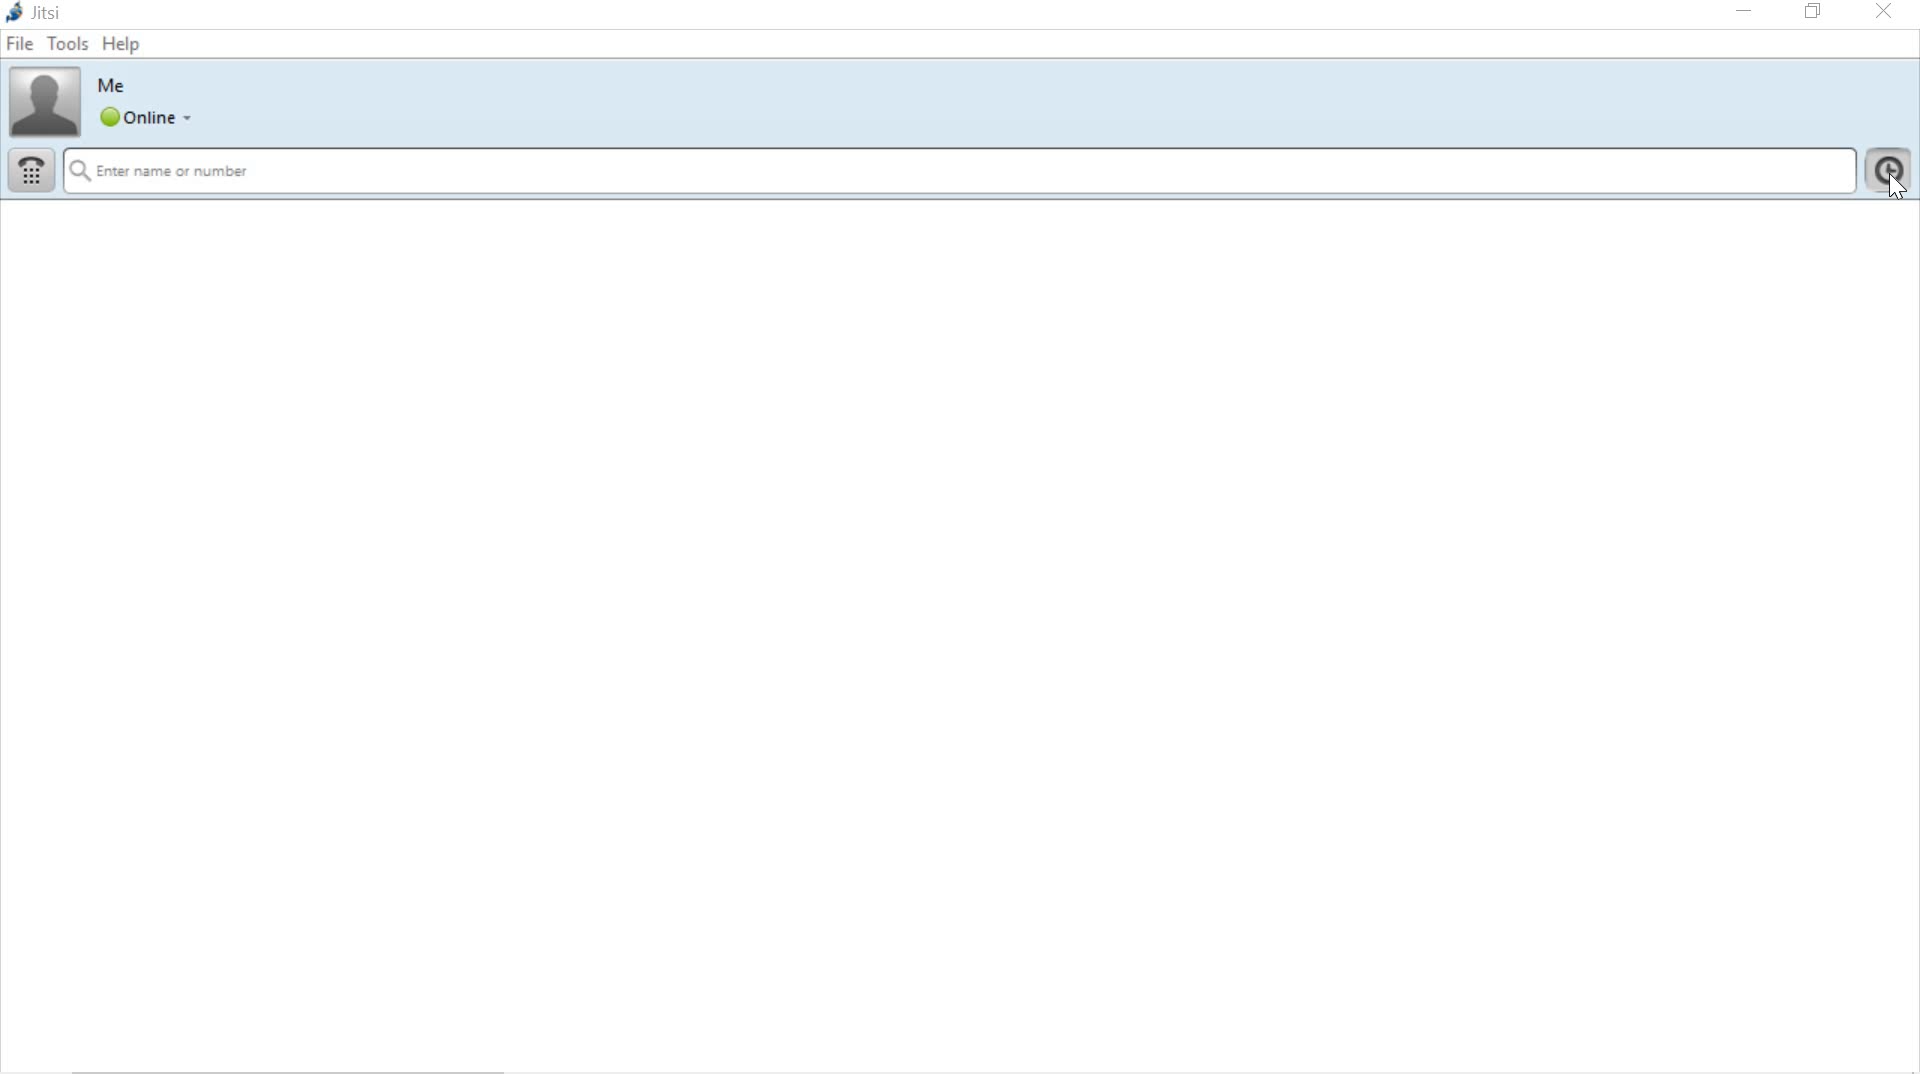 The width and height of the screenshot is (1920, 1074). What do you see at coordinates (149, 119) in the screenshot?
I see `global status` at bounding box center [149, 119].